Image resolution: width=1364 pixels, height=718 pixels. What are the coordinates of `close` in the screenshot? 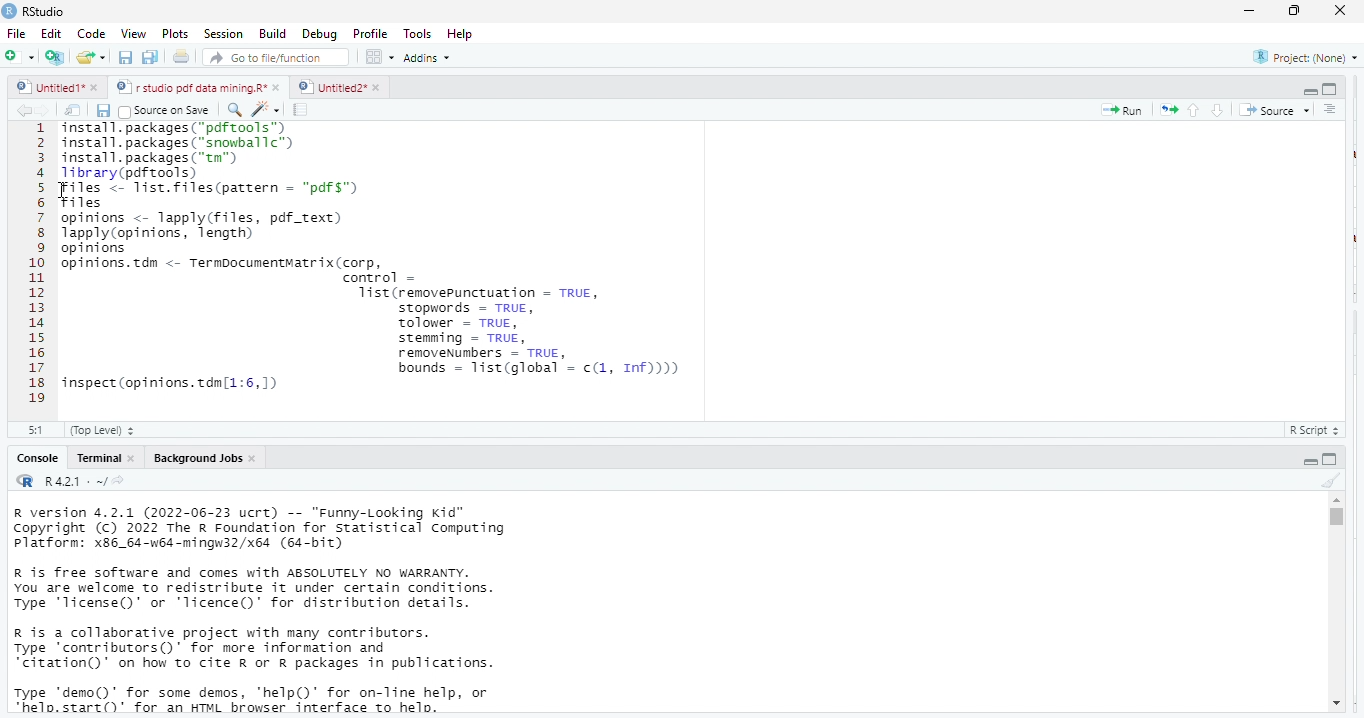 It's located at (98, 89).